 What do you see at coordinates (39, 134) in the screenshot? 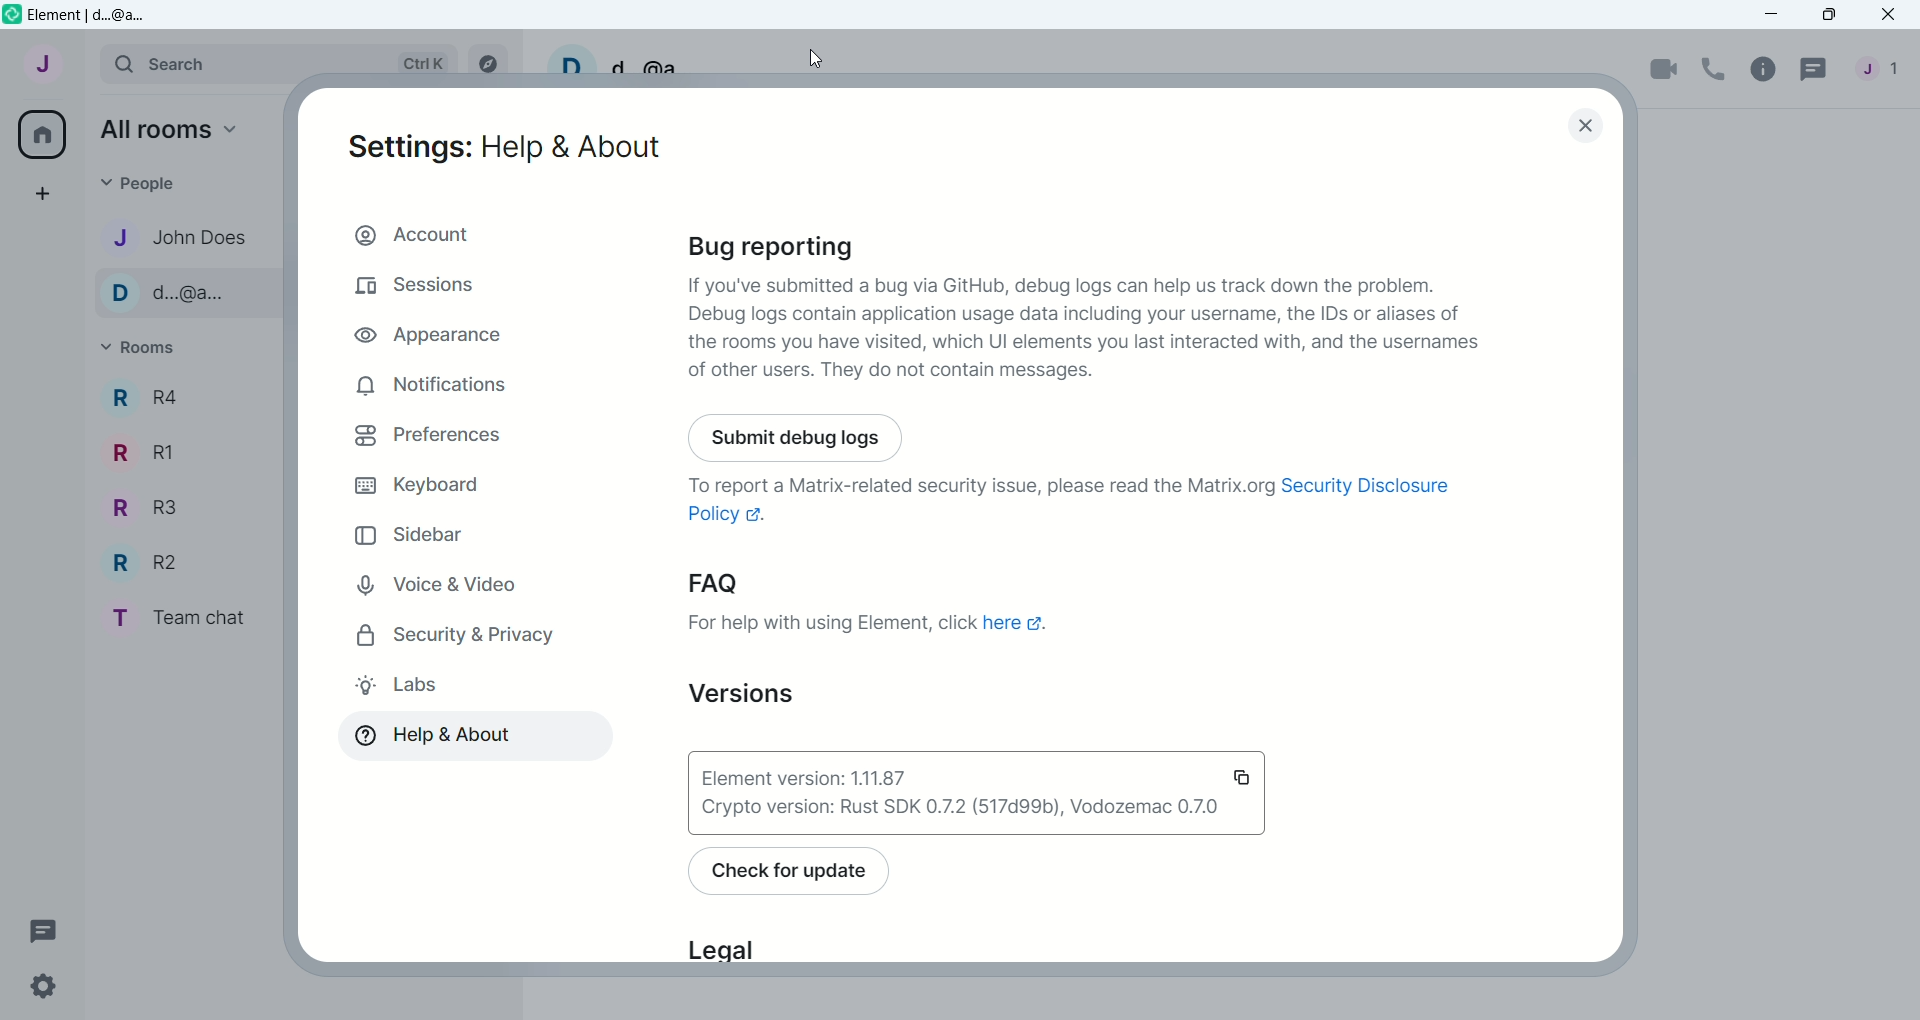
I see `All Rooms` at bounding box center [39, 134].